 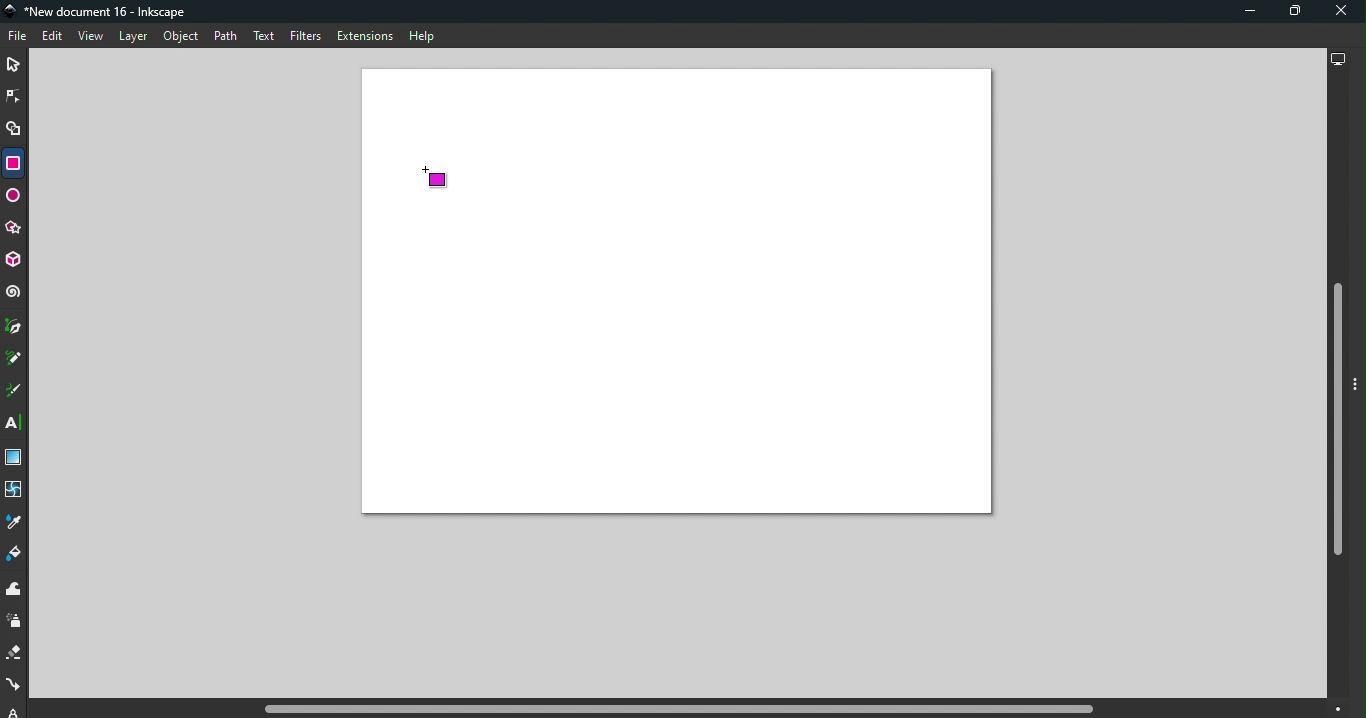 I want to click on Filters, so click(x=306, y=38).